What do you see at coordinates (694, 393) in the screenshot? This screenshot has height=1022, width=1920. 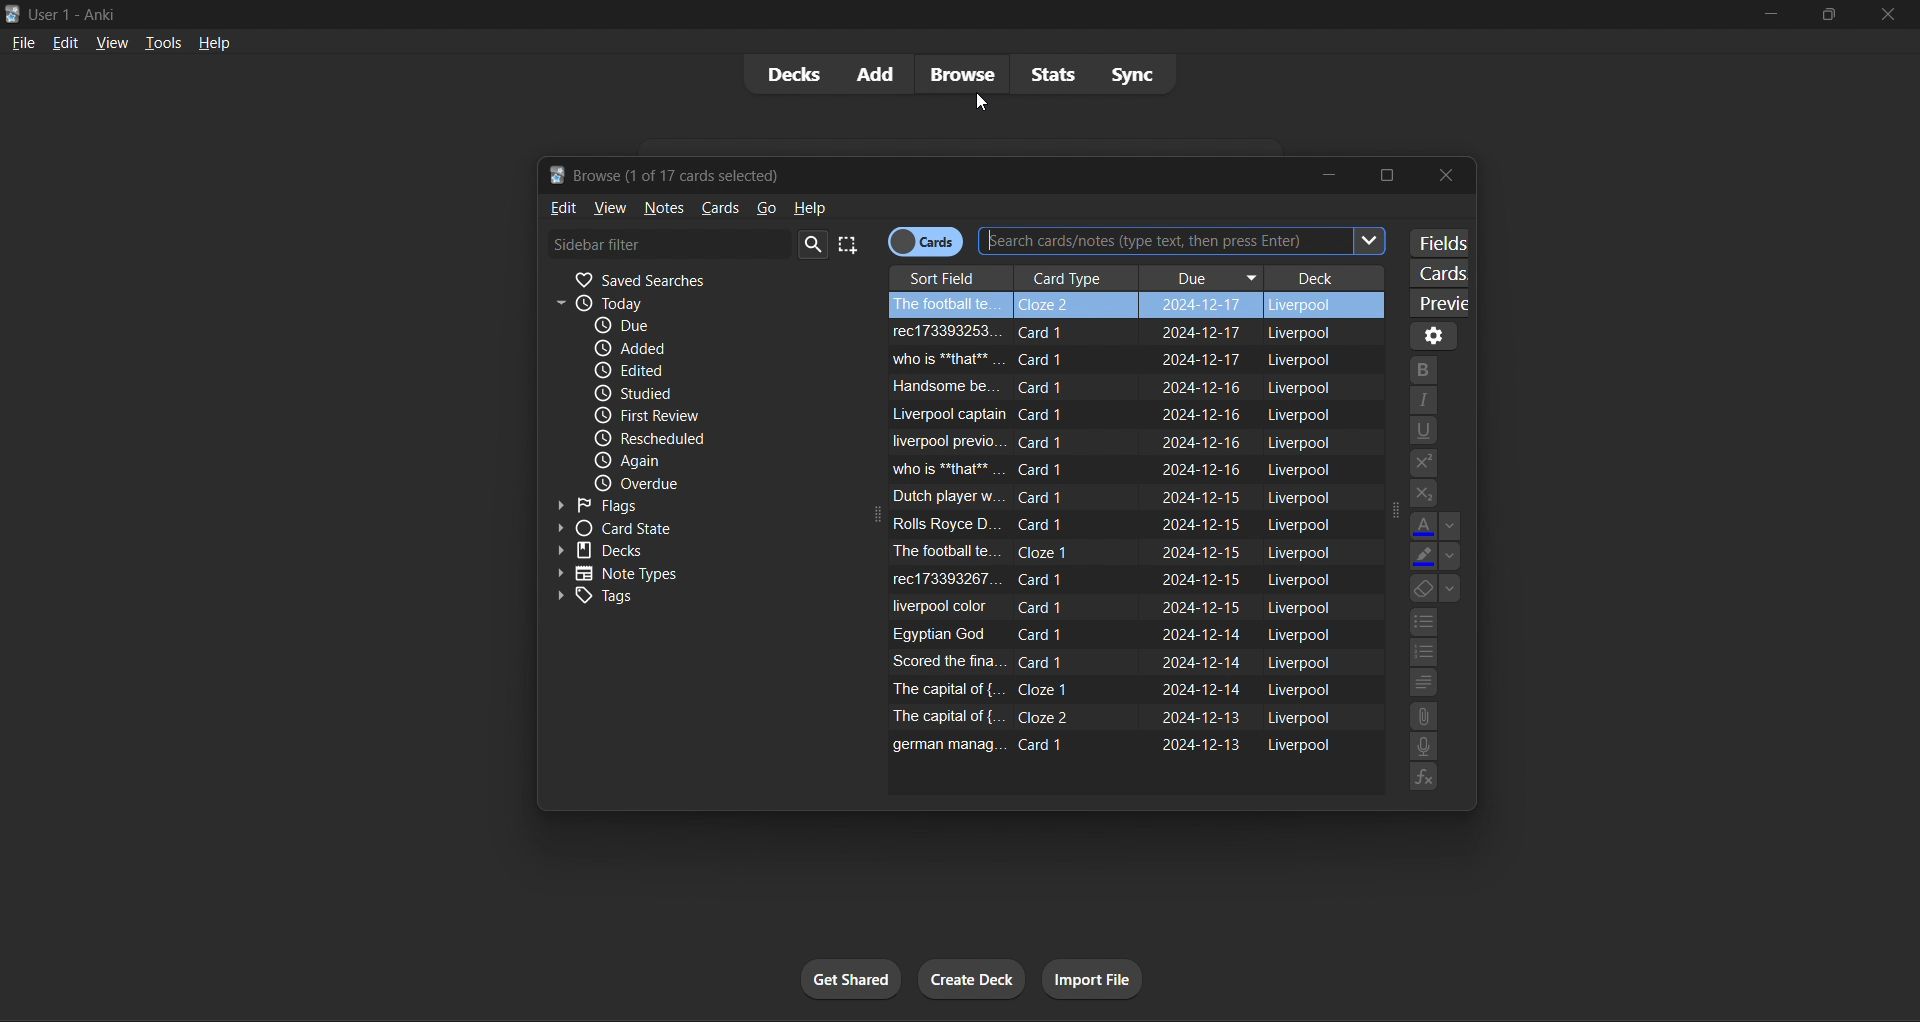 I see `studied` at bounding box center [694, 393].